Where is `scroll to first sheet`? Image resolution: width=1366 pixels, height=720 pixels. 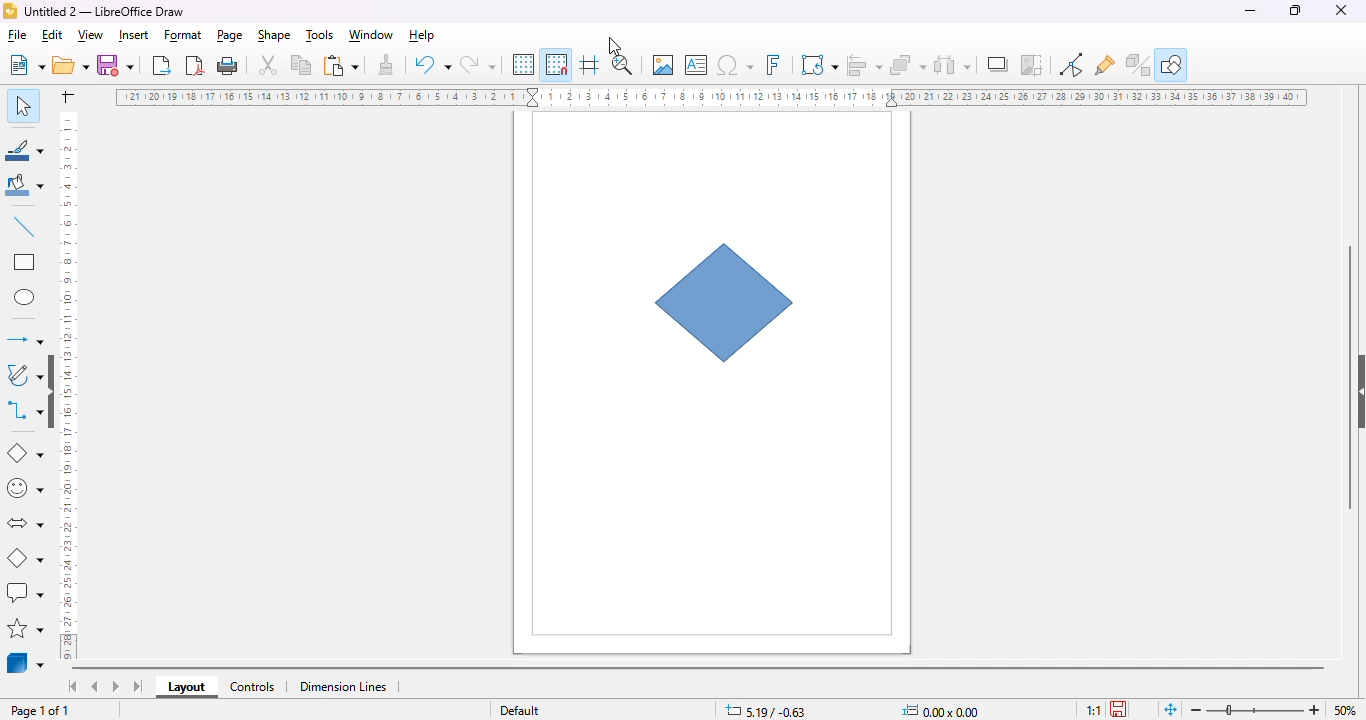
scroll to first sheet is located at coordinates (73, 685).